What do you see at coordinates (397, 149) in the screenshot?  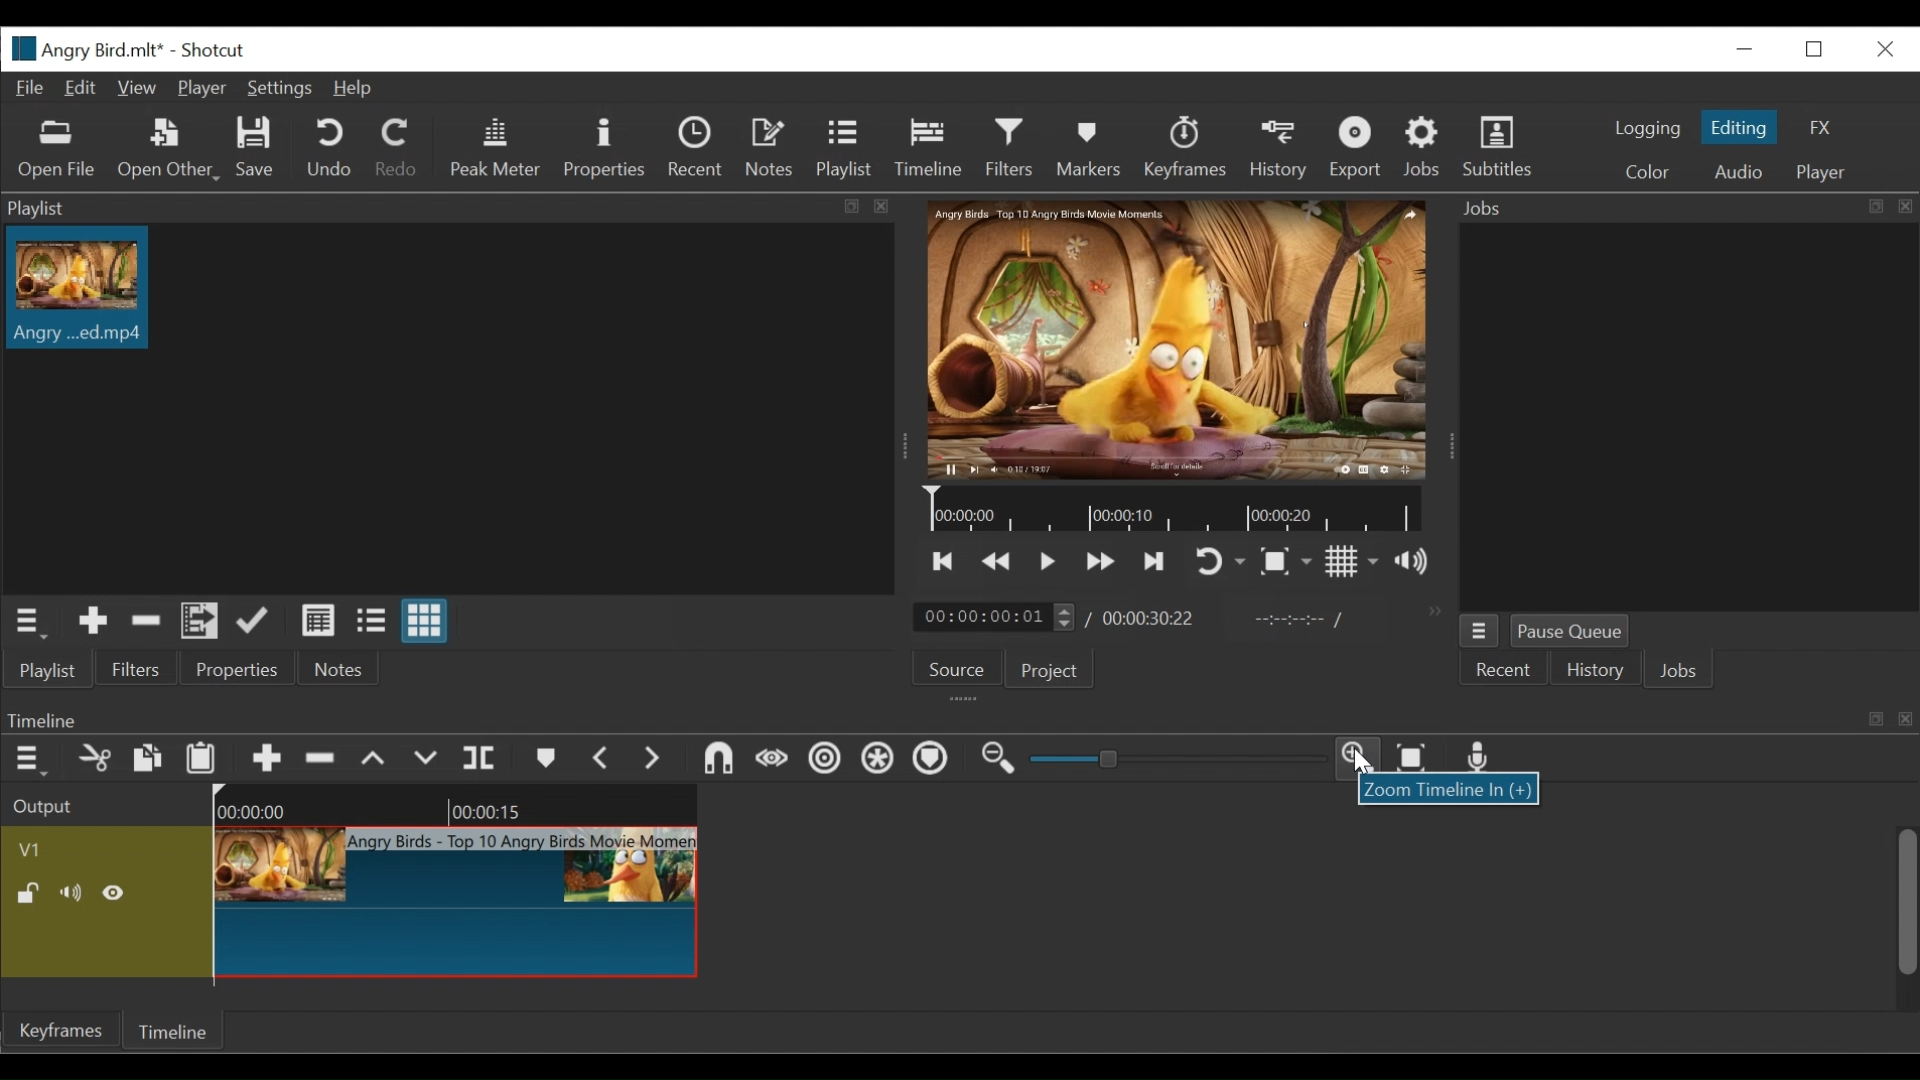 I see `Redo` at bounding box center [397, 149].